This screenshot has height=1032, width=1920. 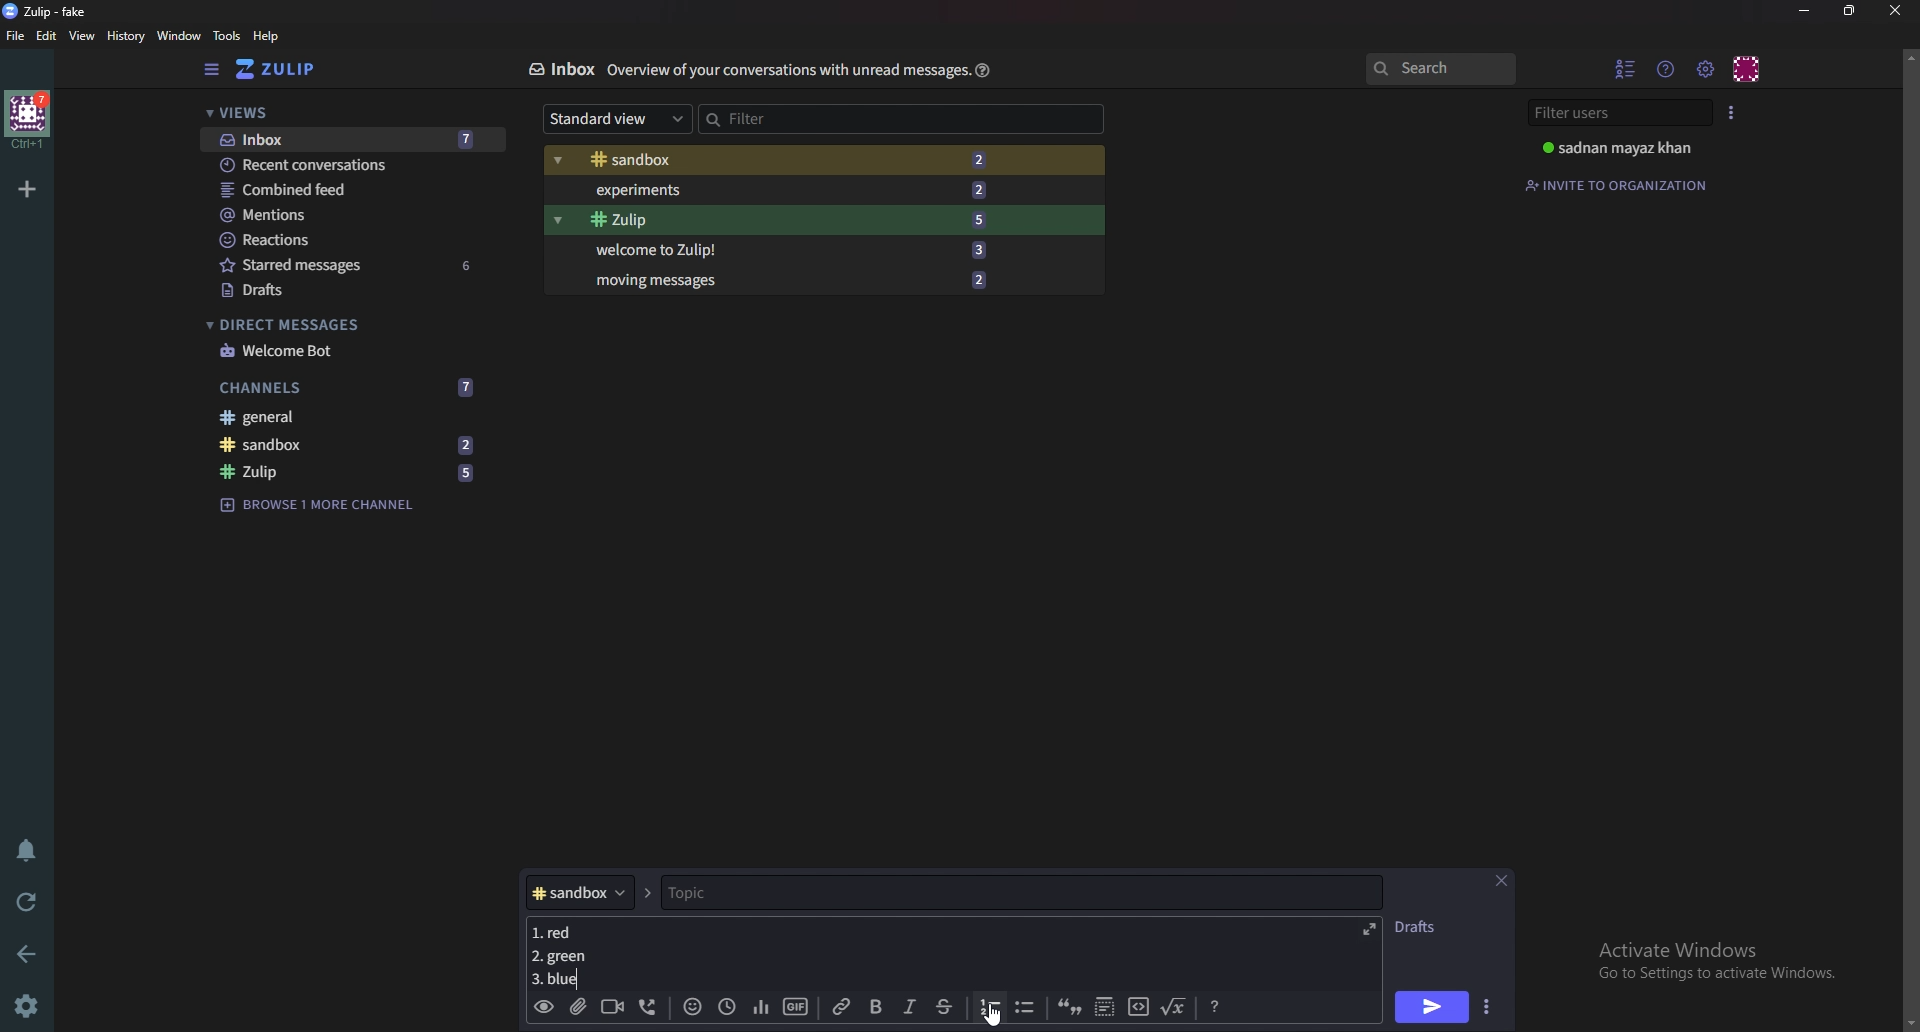 I want to click on Sandbox, so click(x=790, y=160).